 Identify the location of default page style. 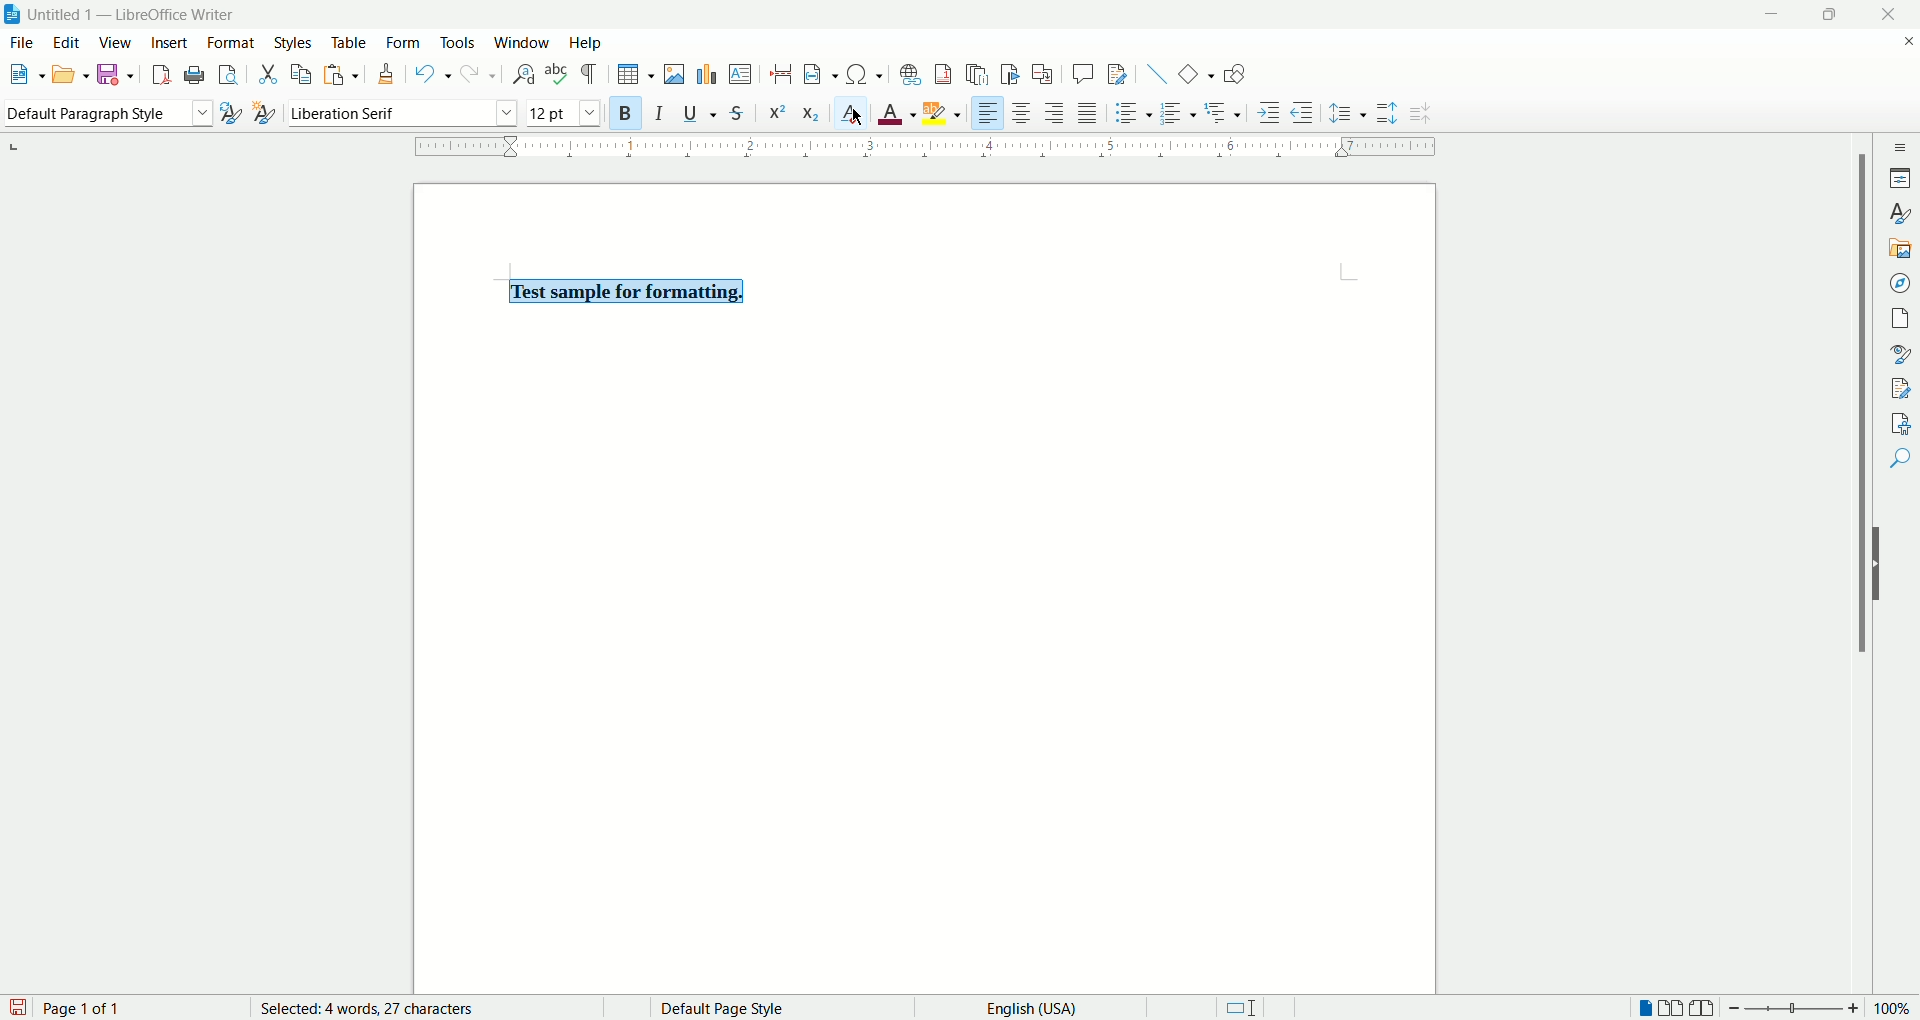
(759, 1005).